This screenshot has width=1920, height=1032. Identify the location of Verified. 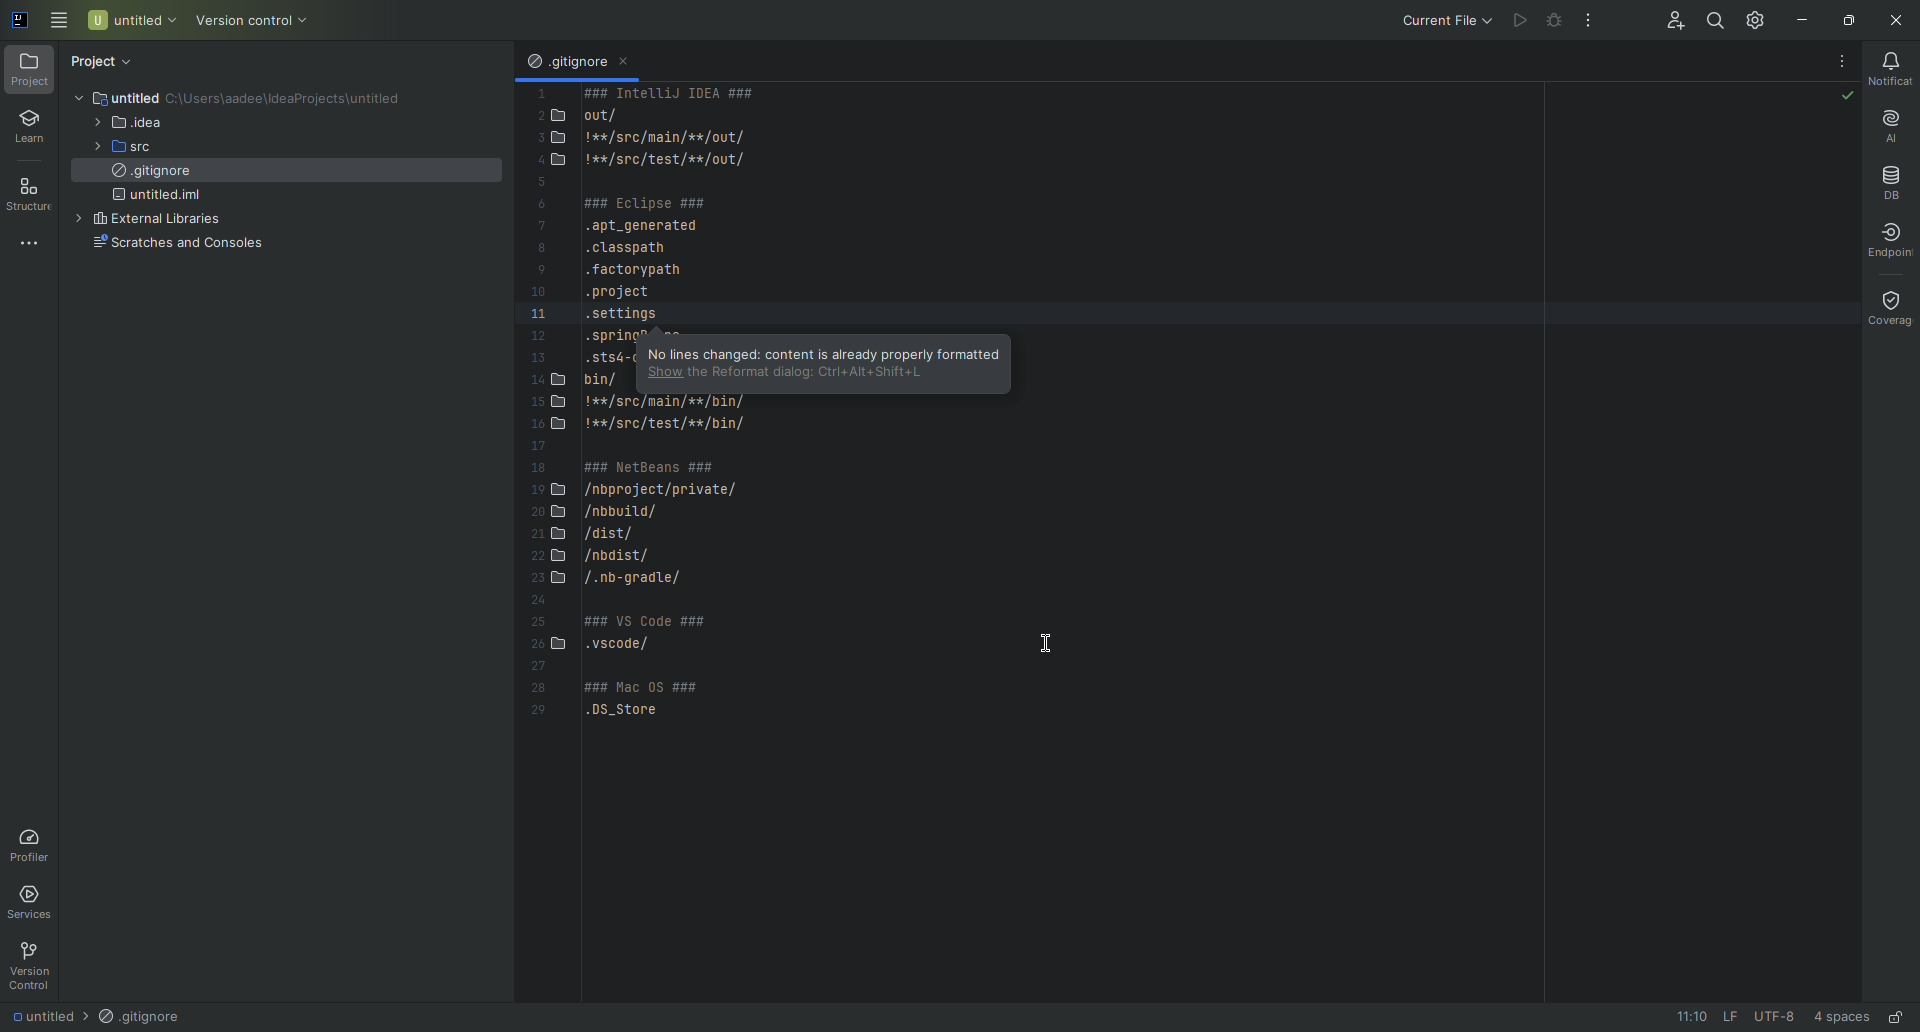
(1845, 96).